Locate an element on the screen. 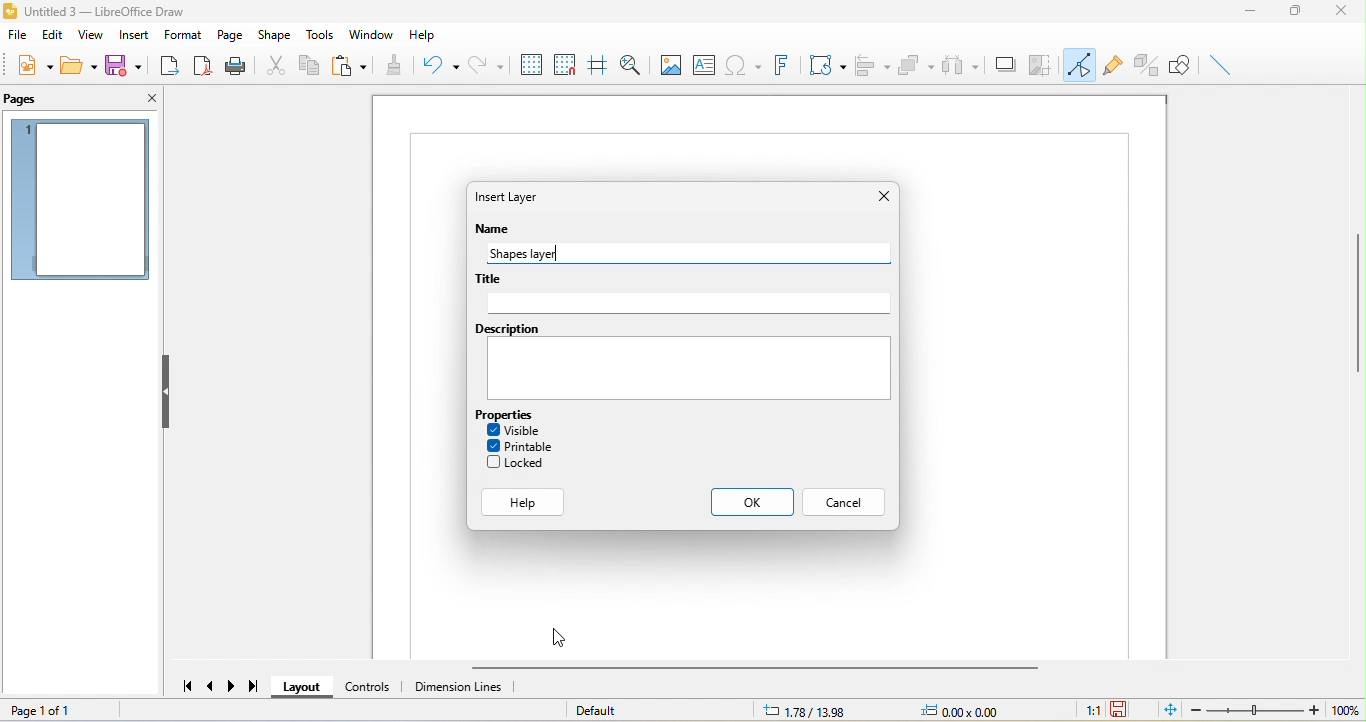 The height and width of the screenshot is (722, 1366). transformation is located at coordinates (823, 65).